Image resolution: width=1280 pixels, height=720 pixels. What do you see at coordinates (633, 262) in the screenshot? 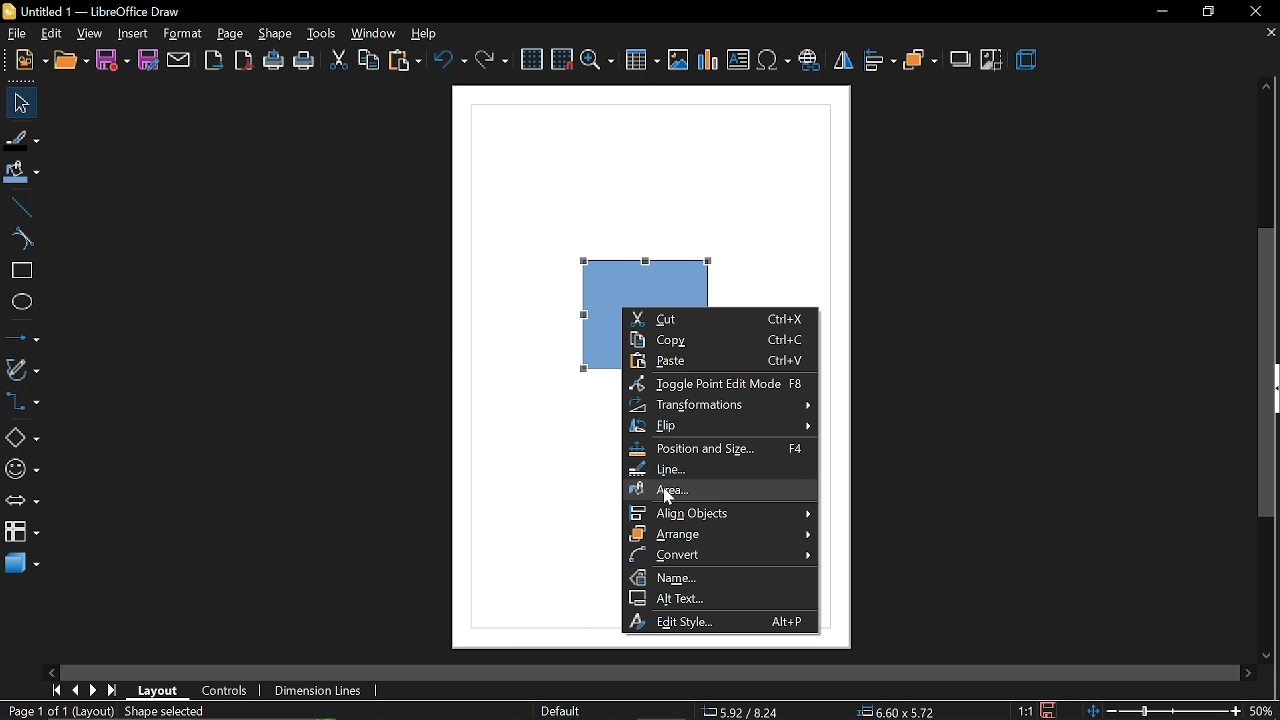
I see `Rectangle` at bounding box center [633, 262].